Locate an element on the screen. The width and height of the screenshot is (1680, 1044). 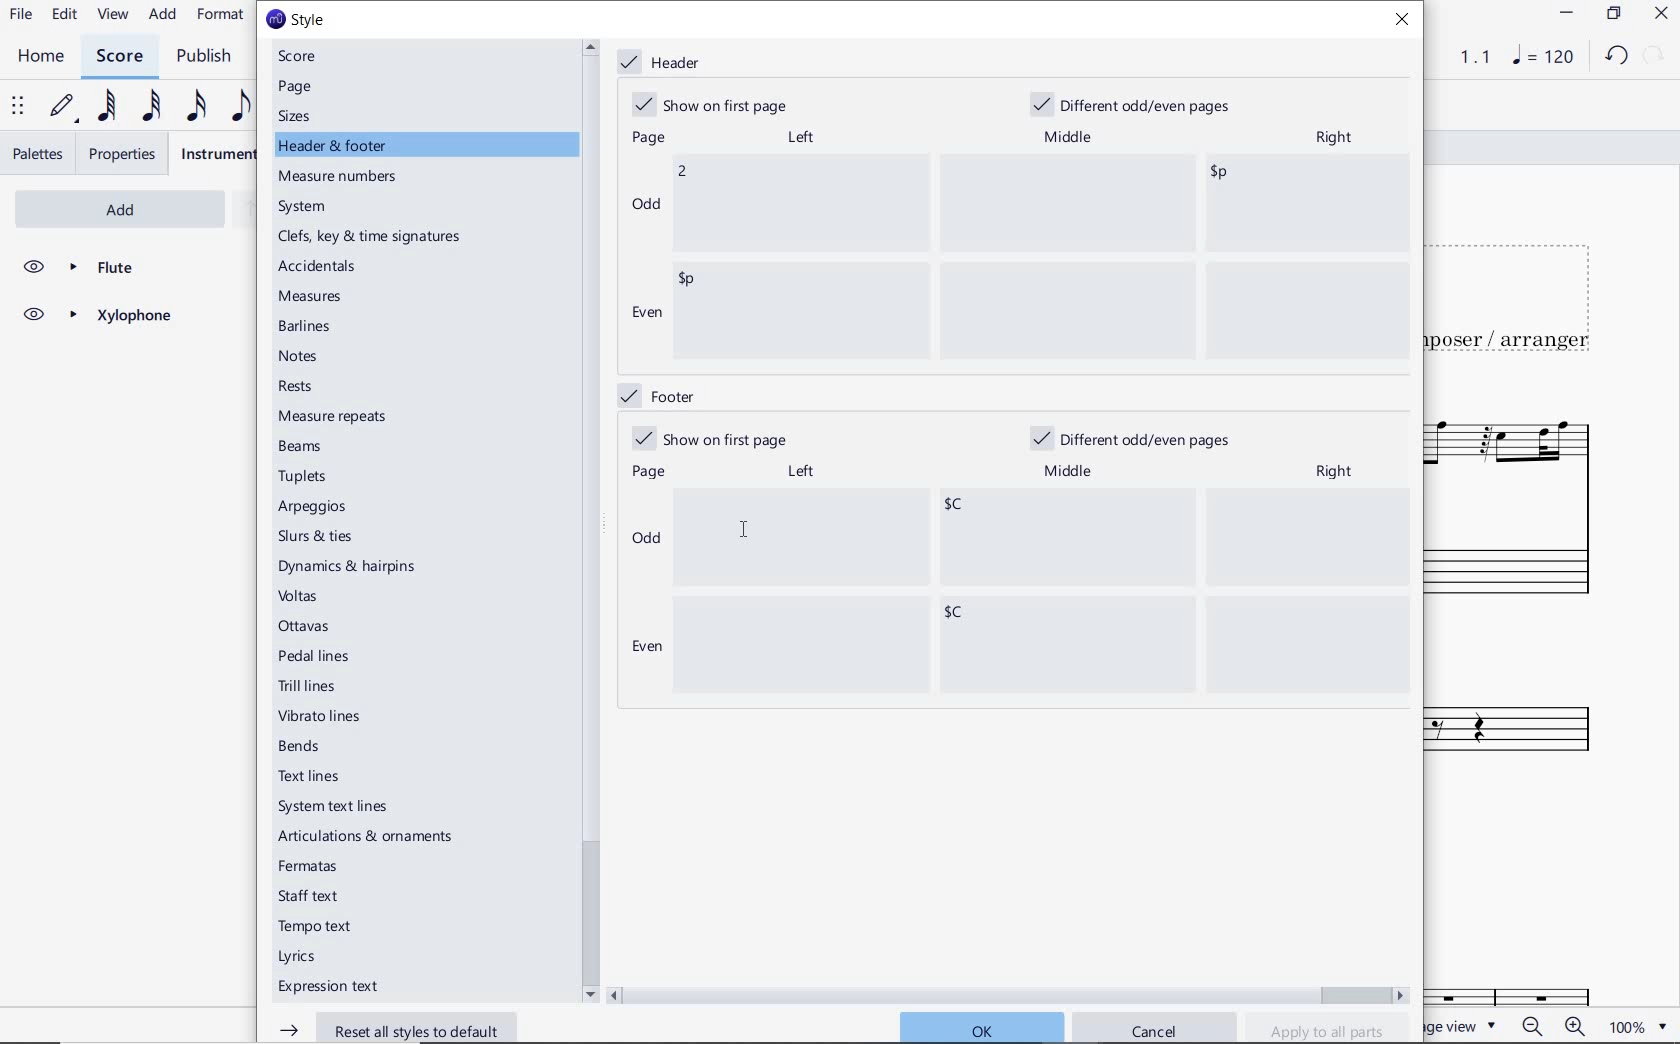
trill lines is located at coordinates (308, 686).